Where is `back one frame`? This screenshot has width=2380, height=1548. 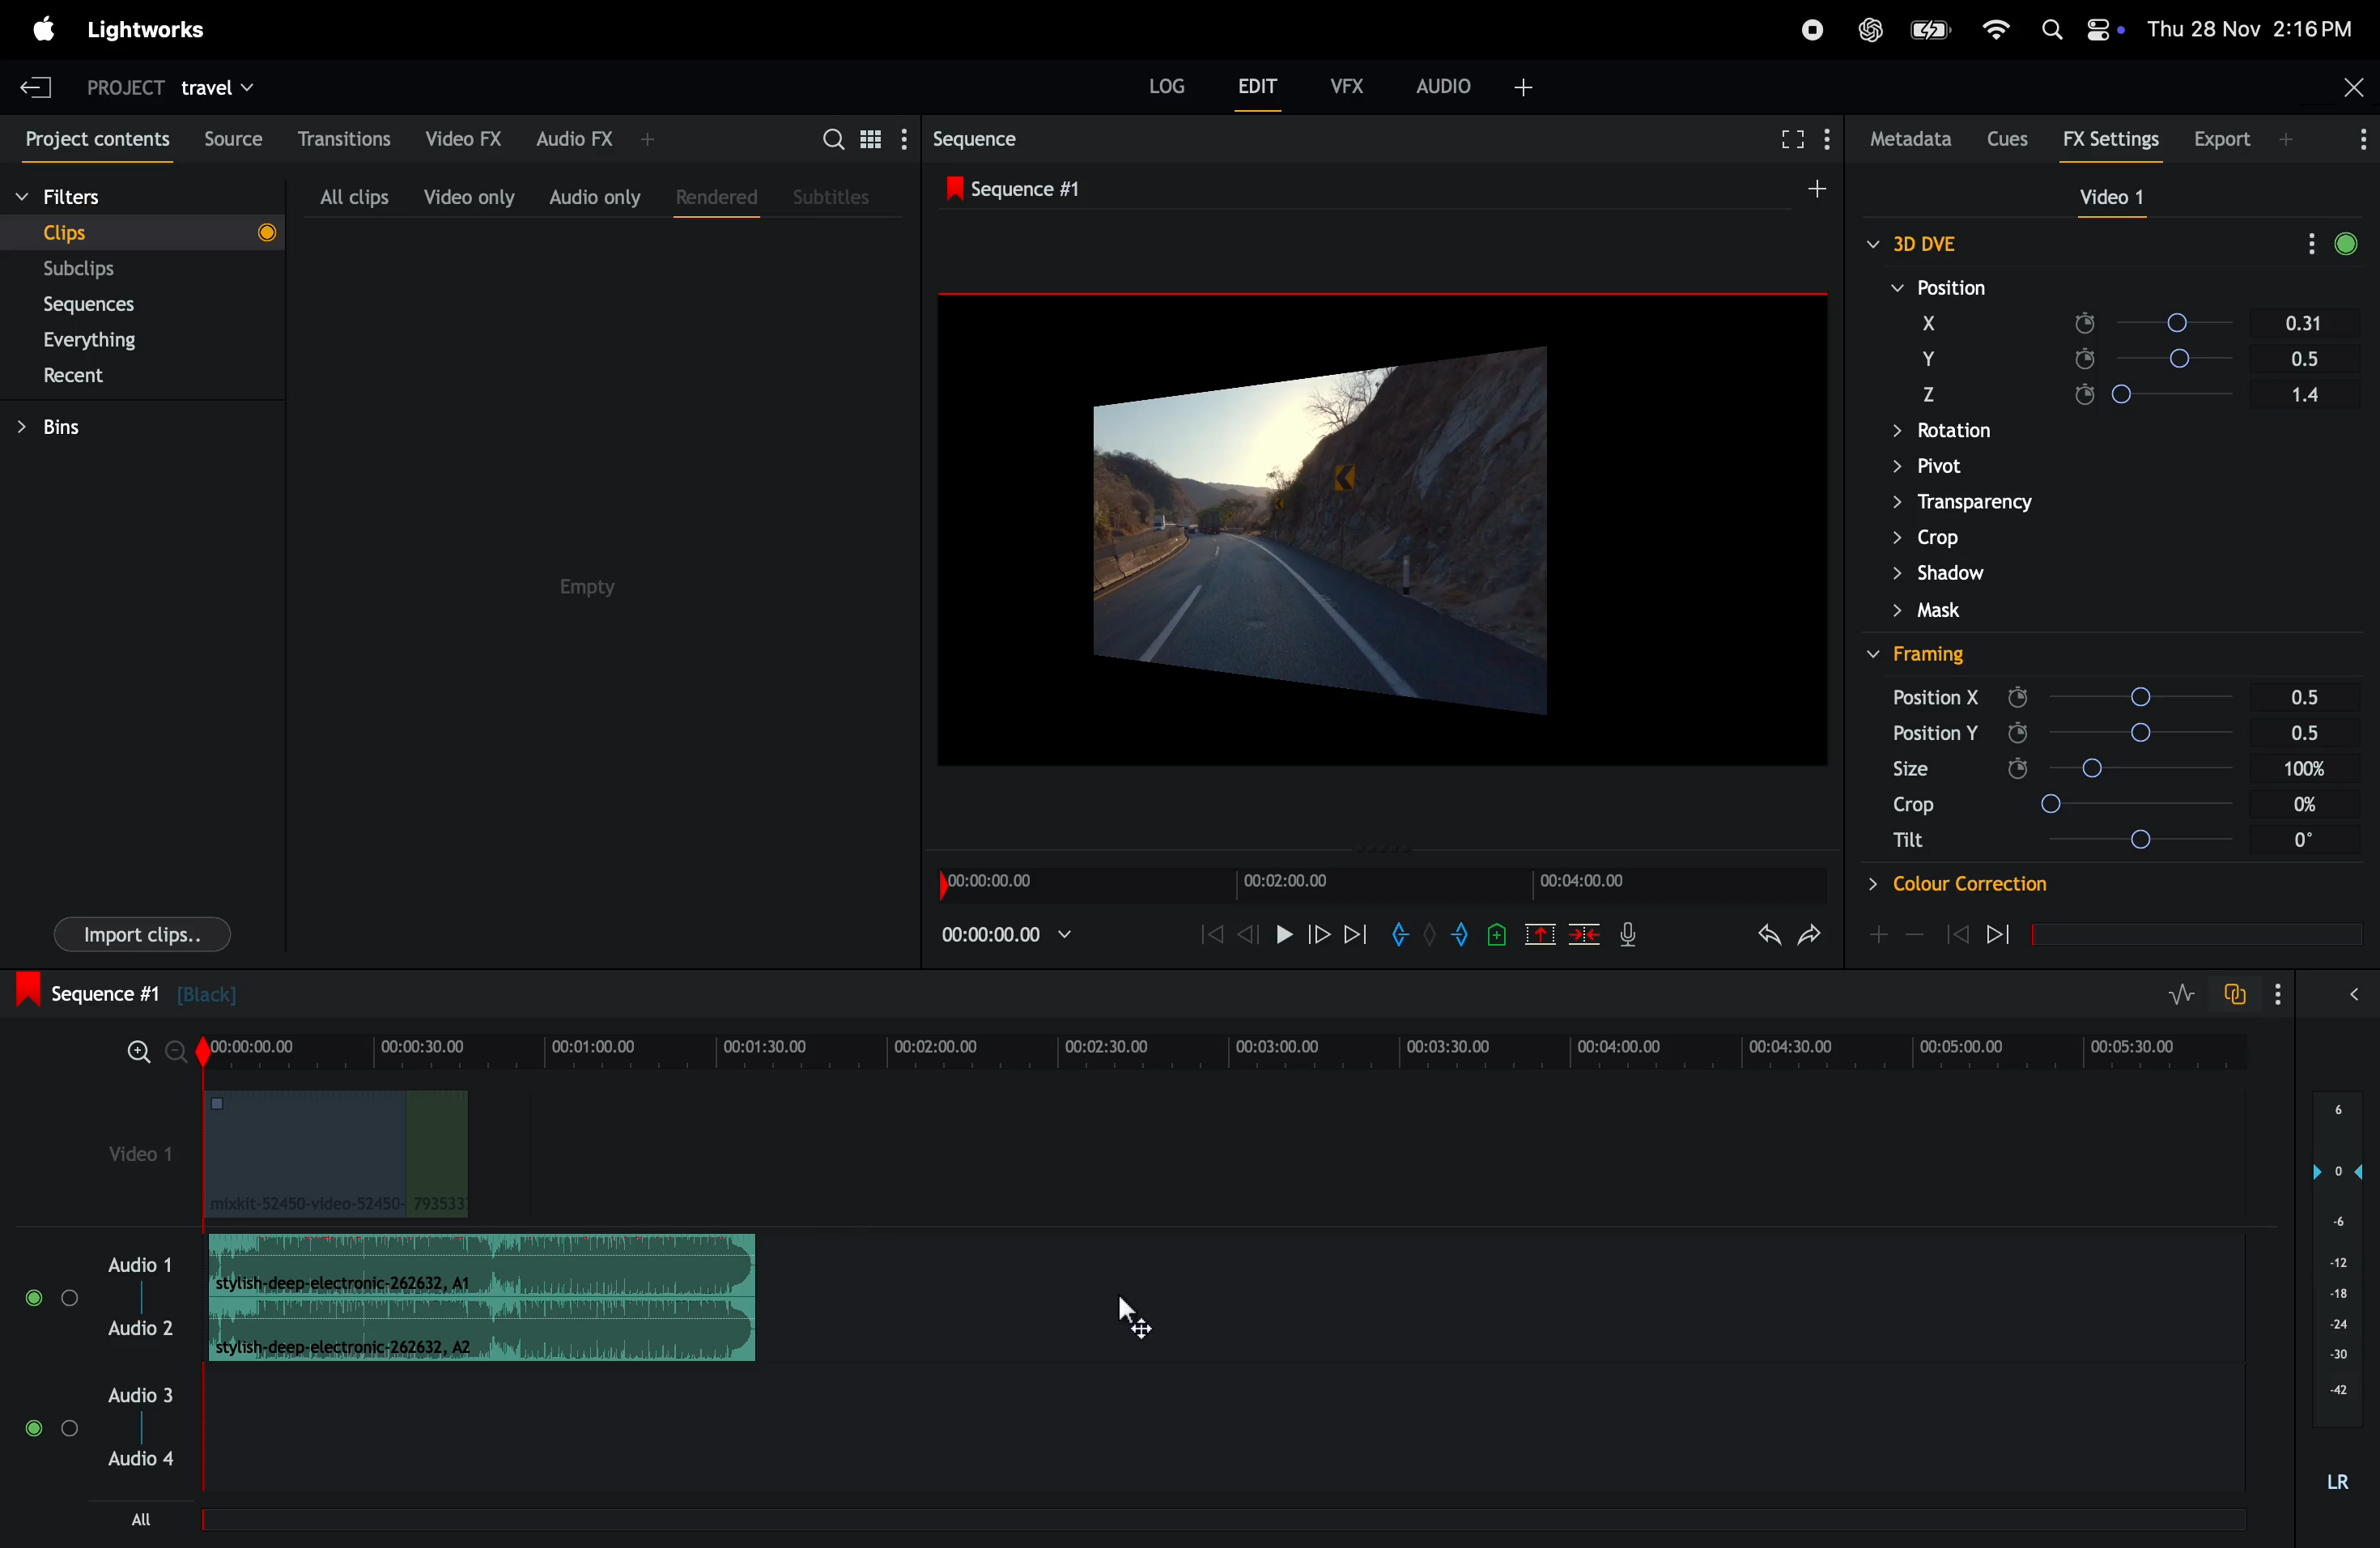
back one frame is located at coordinates (1250, 932).